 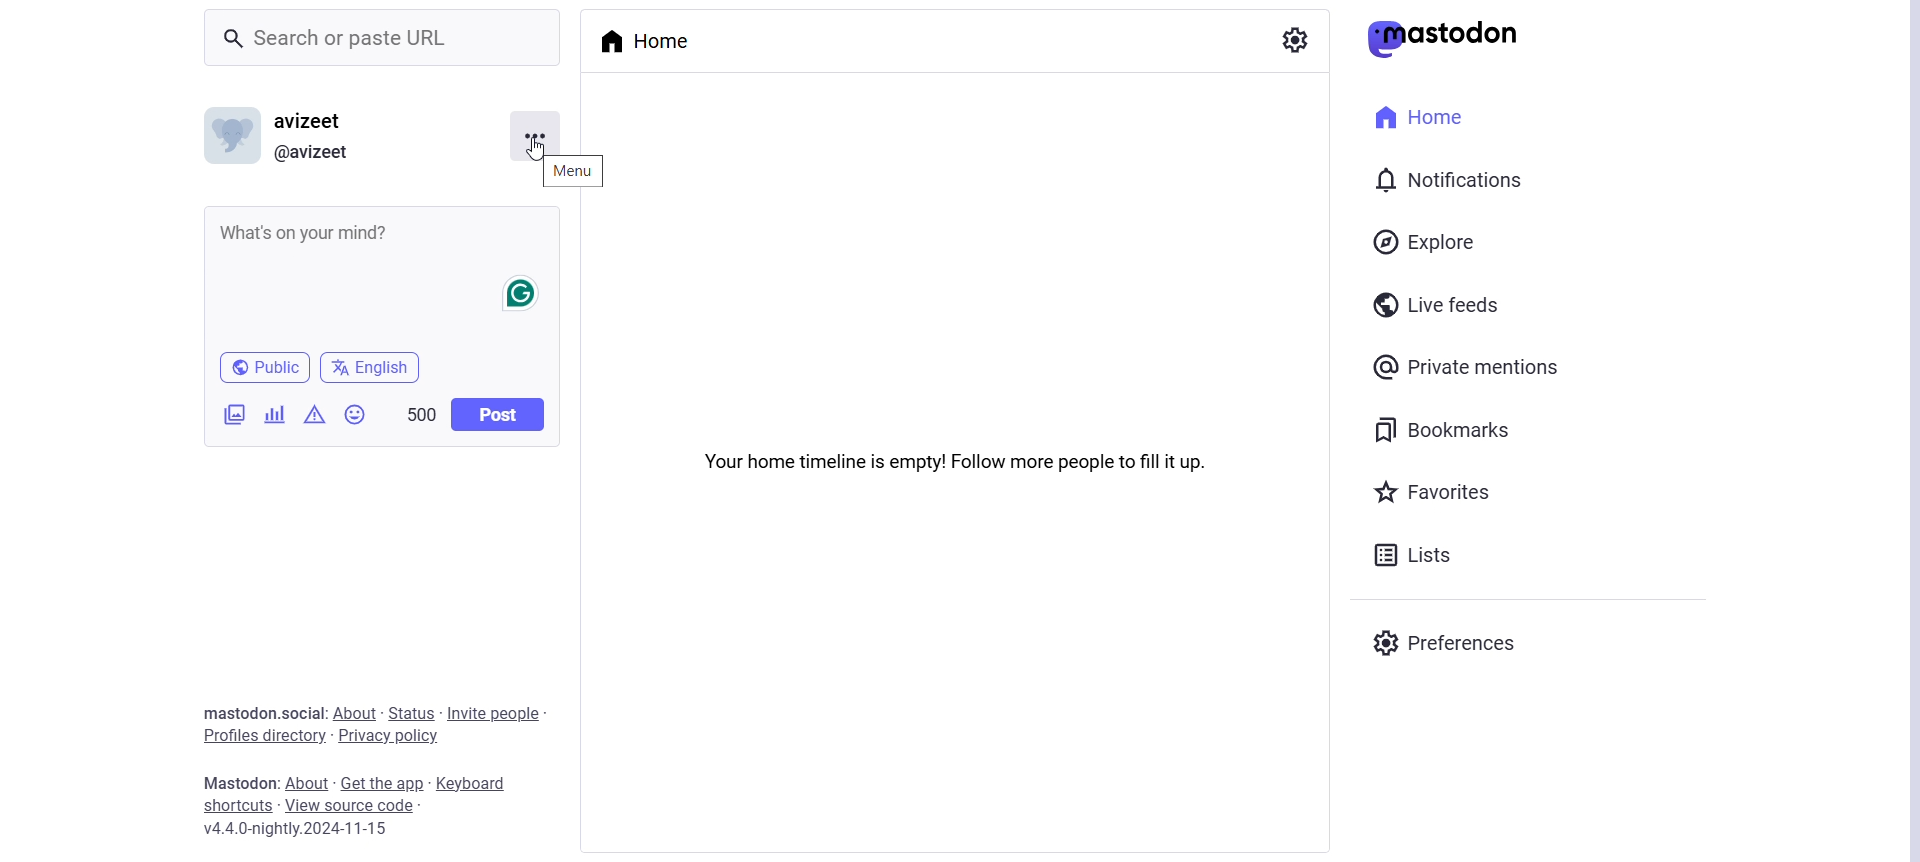 What do you see at coordinates (381, 782) in the screenshot?
I see `Get the app` at bounding box center [381, 782].